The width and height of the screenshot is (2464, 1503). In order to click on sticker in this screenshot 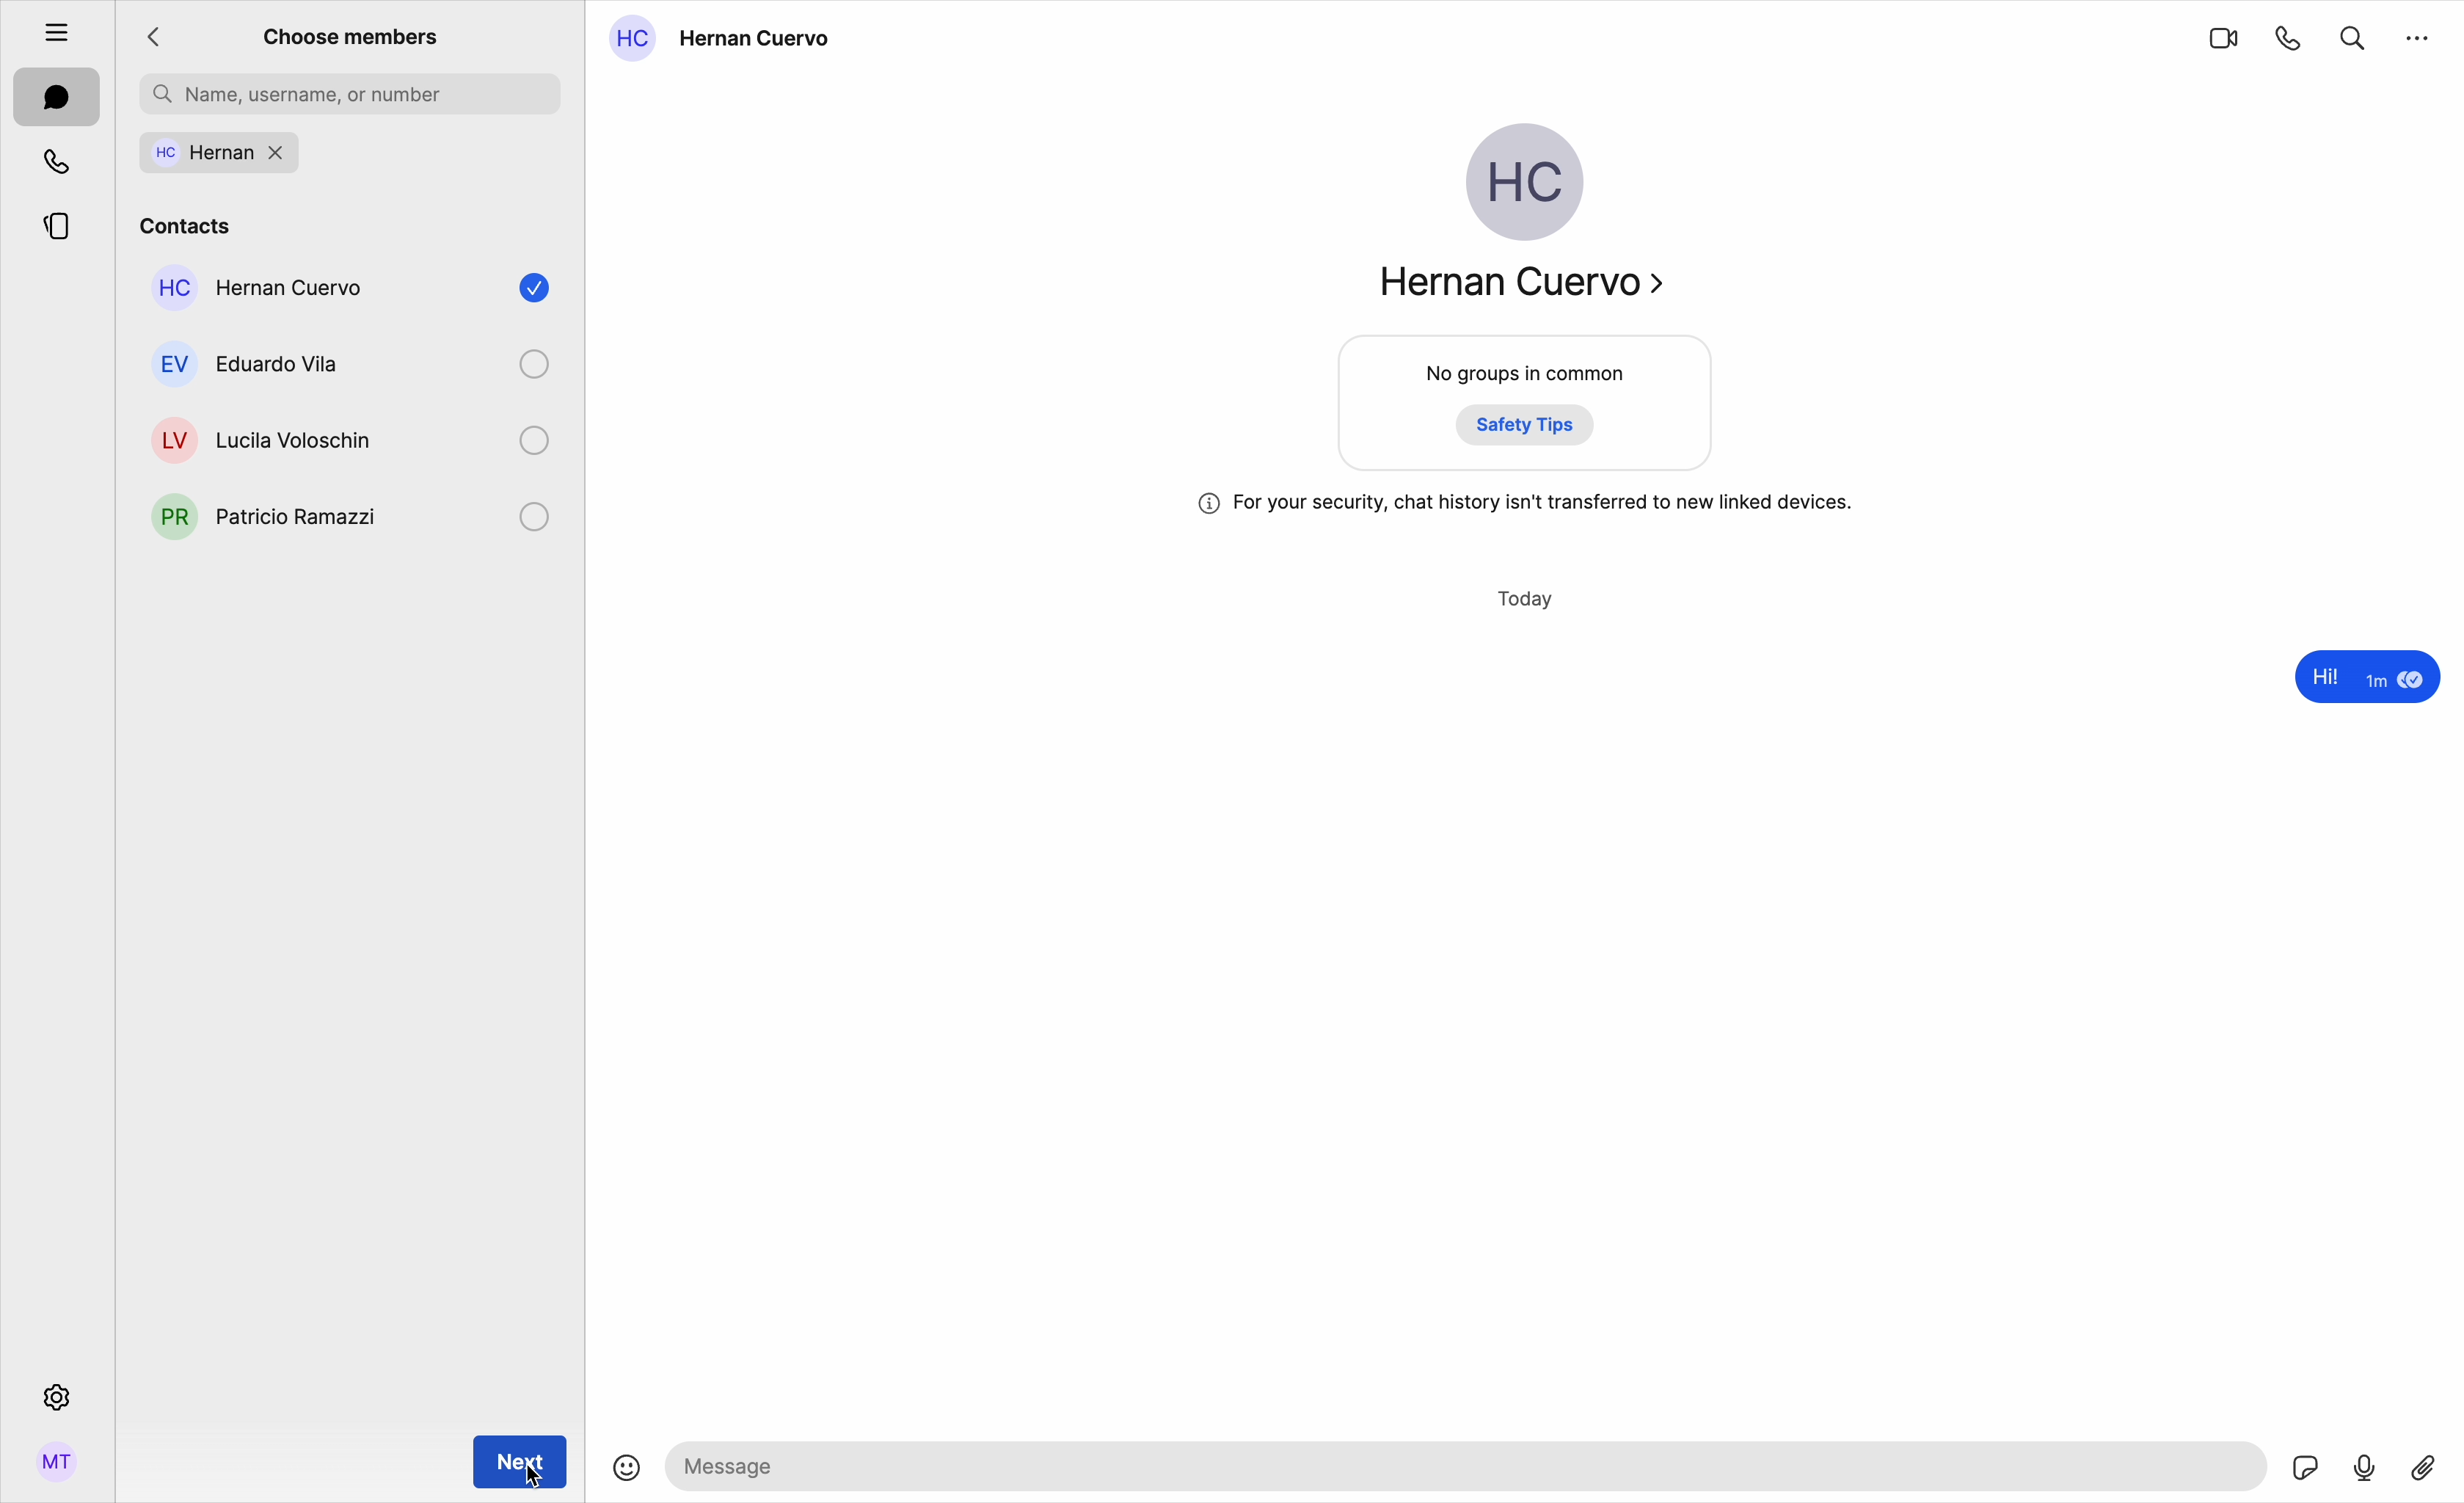, I will do `click(2307, 1470)`.